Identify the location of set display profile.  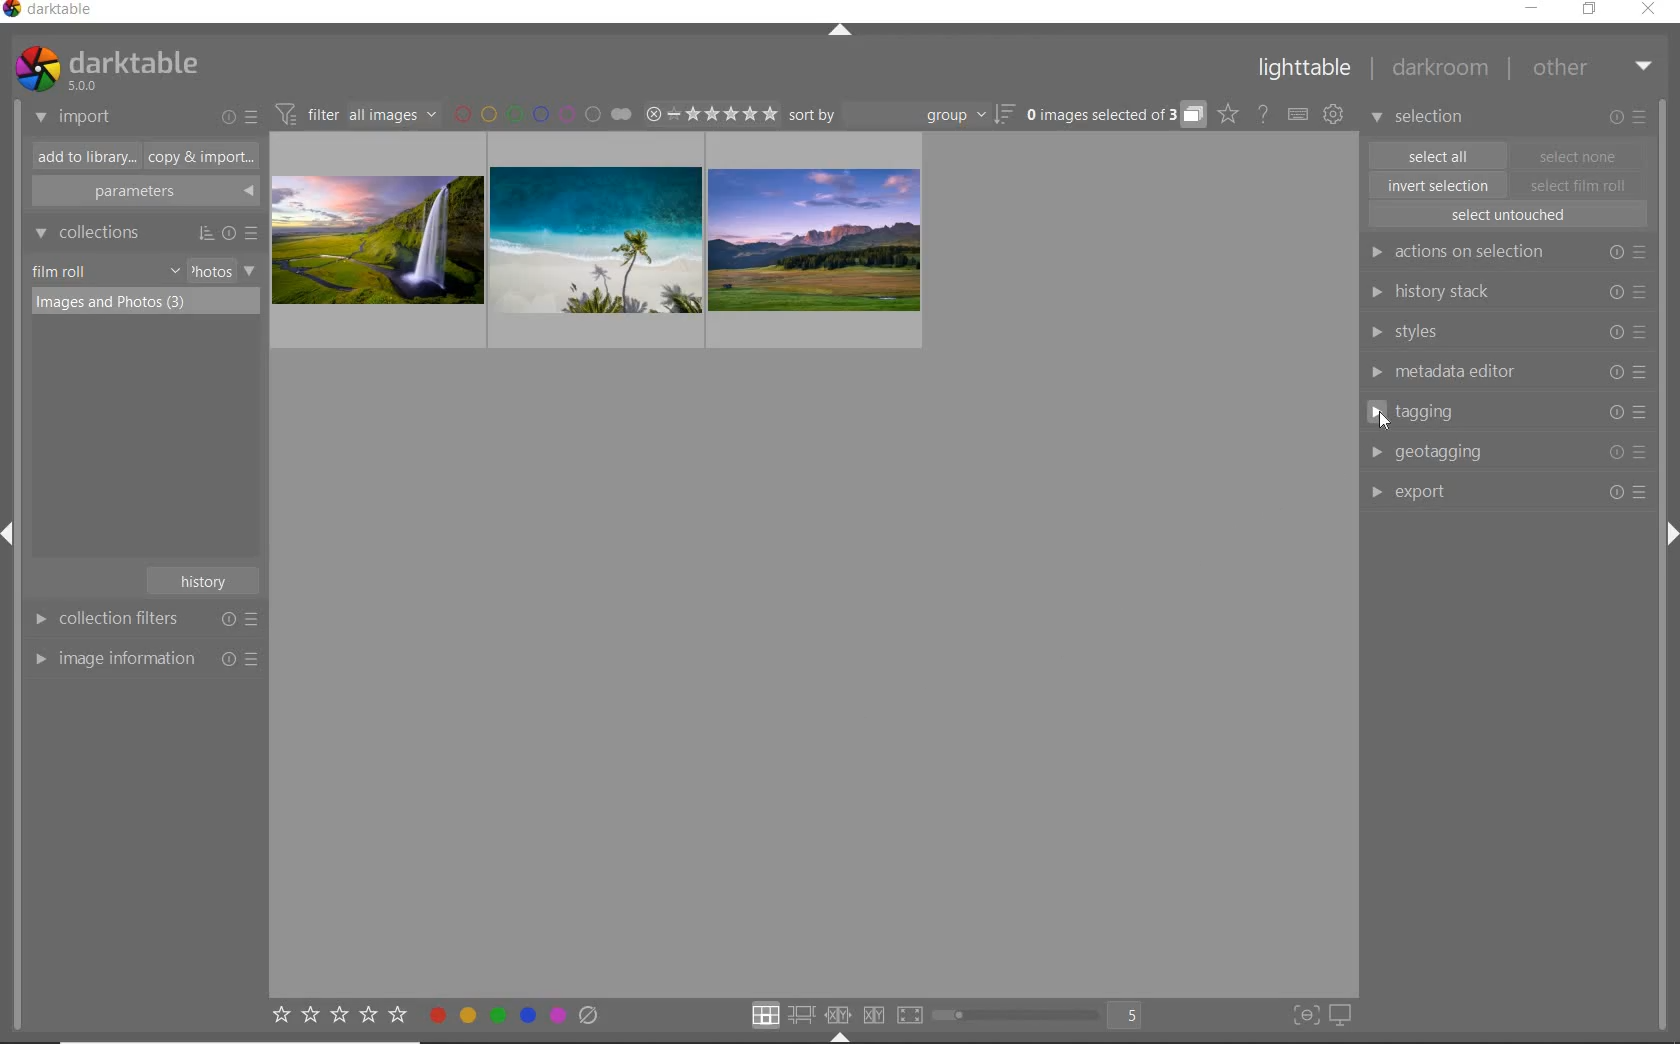
(1340, 1016).